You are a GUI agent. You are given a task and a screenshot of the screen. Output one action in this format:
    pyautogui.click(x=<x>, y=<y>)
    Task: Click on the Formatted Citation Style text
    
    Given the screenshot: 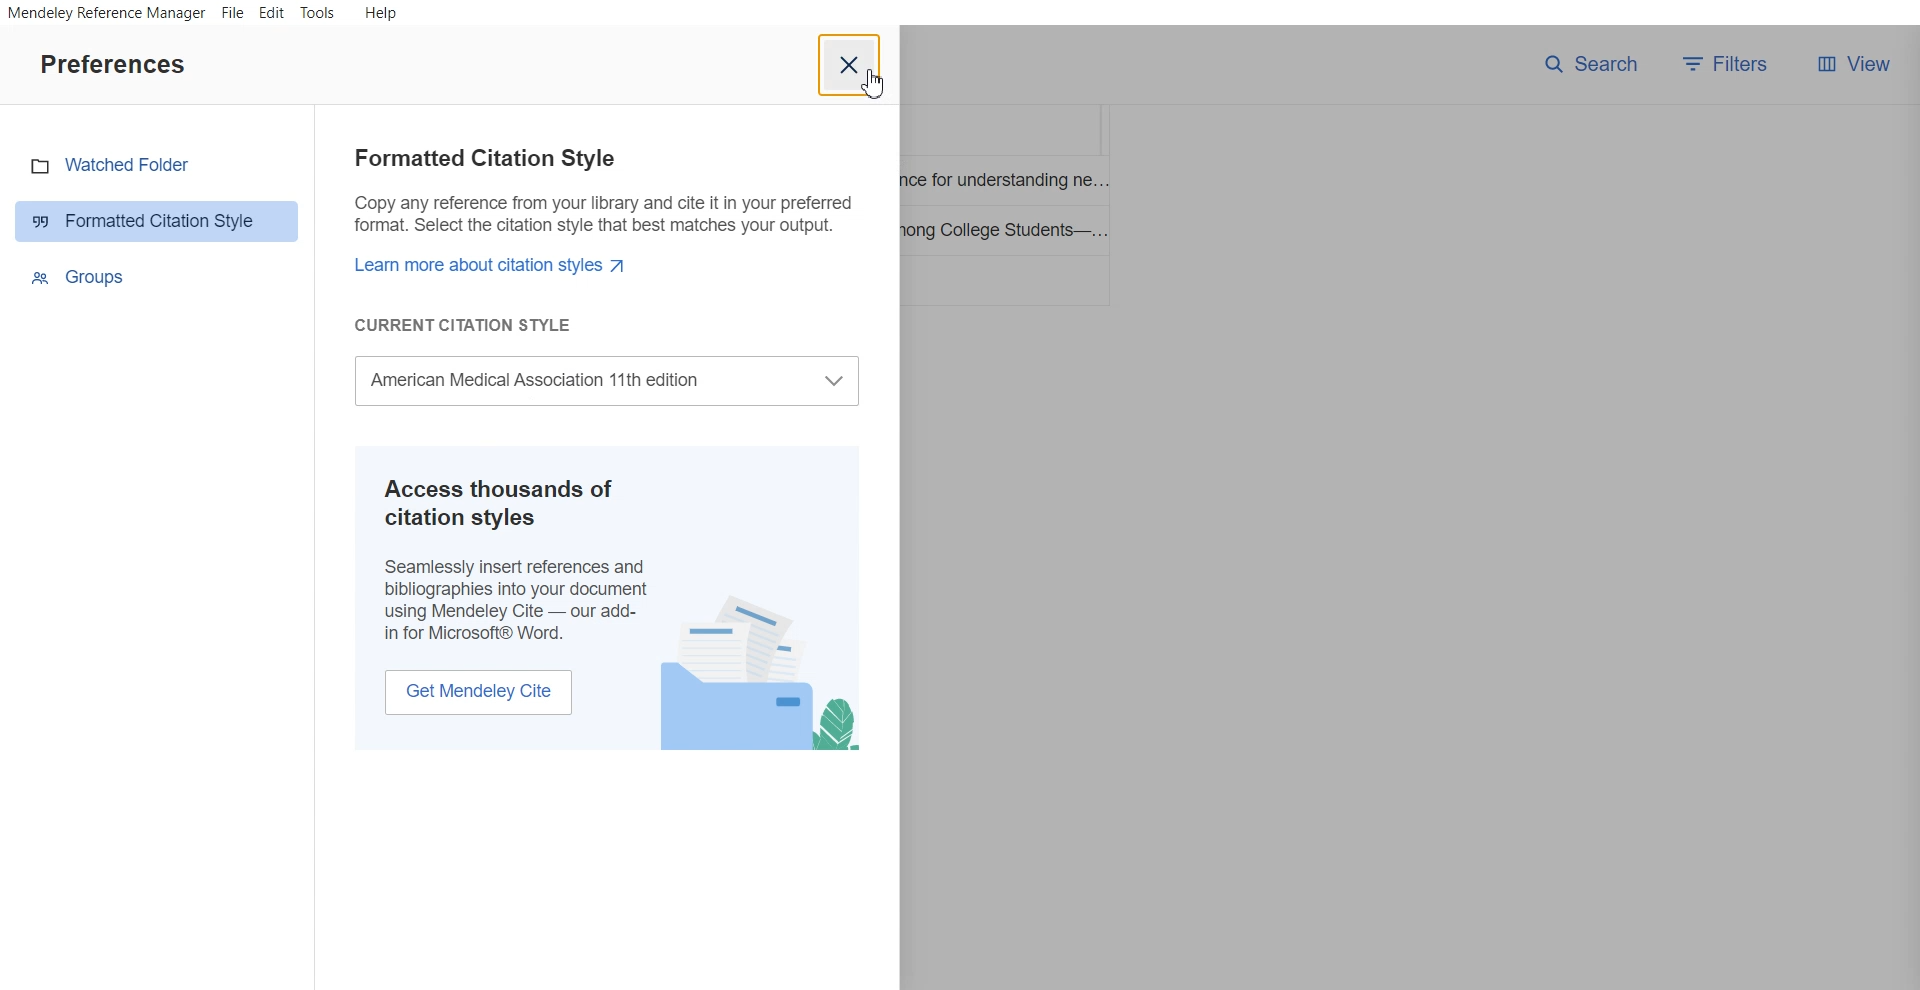 What is the action you would take?
    pyautogui.click(x=599, y=241)
    